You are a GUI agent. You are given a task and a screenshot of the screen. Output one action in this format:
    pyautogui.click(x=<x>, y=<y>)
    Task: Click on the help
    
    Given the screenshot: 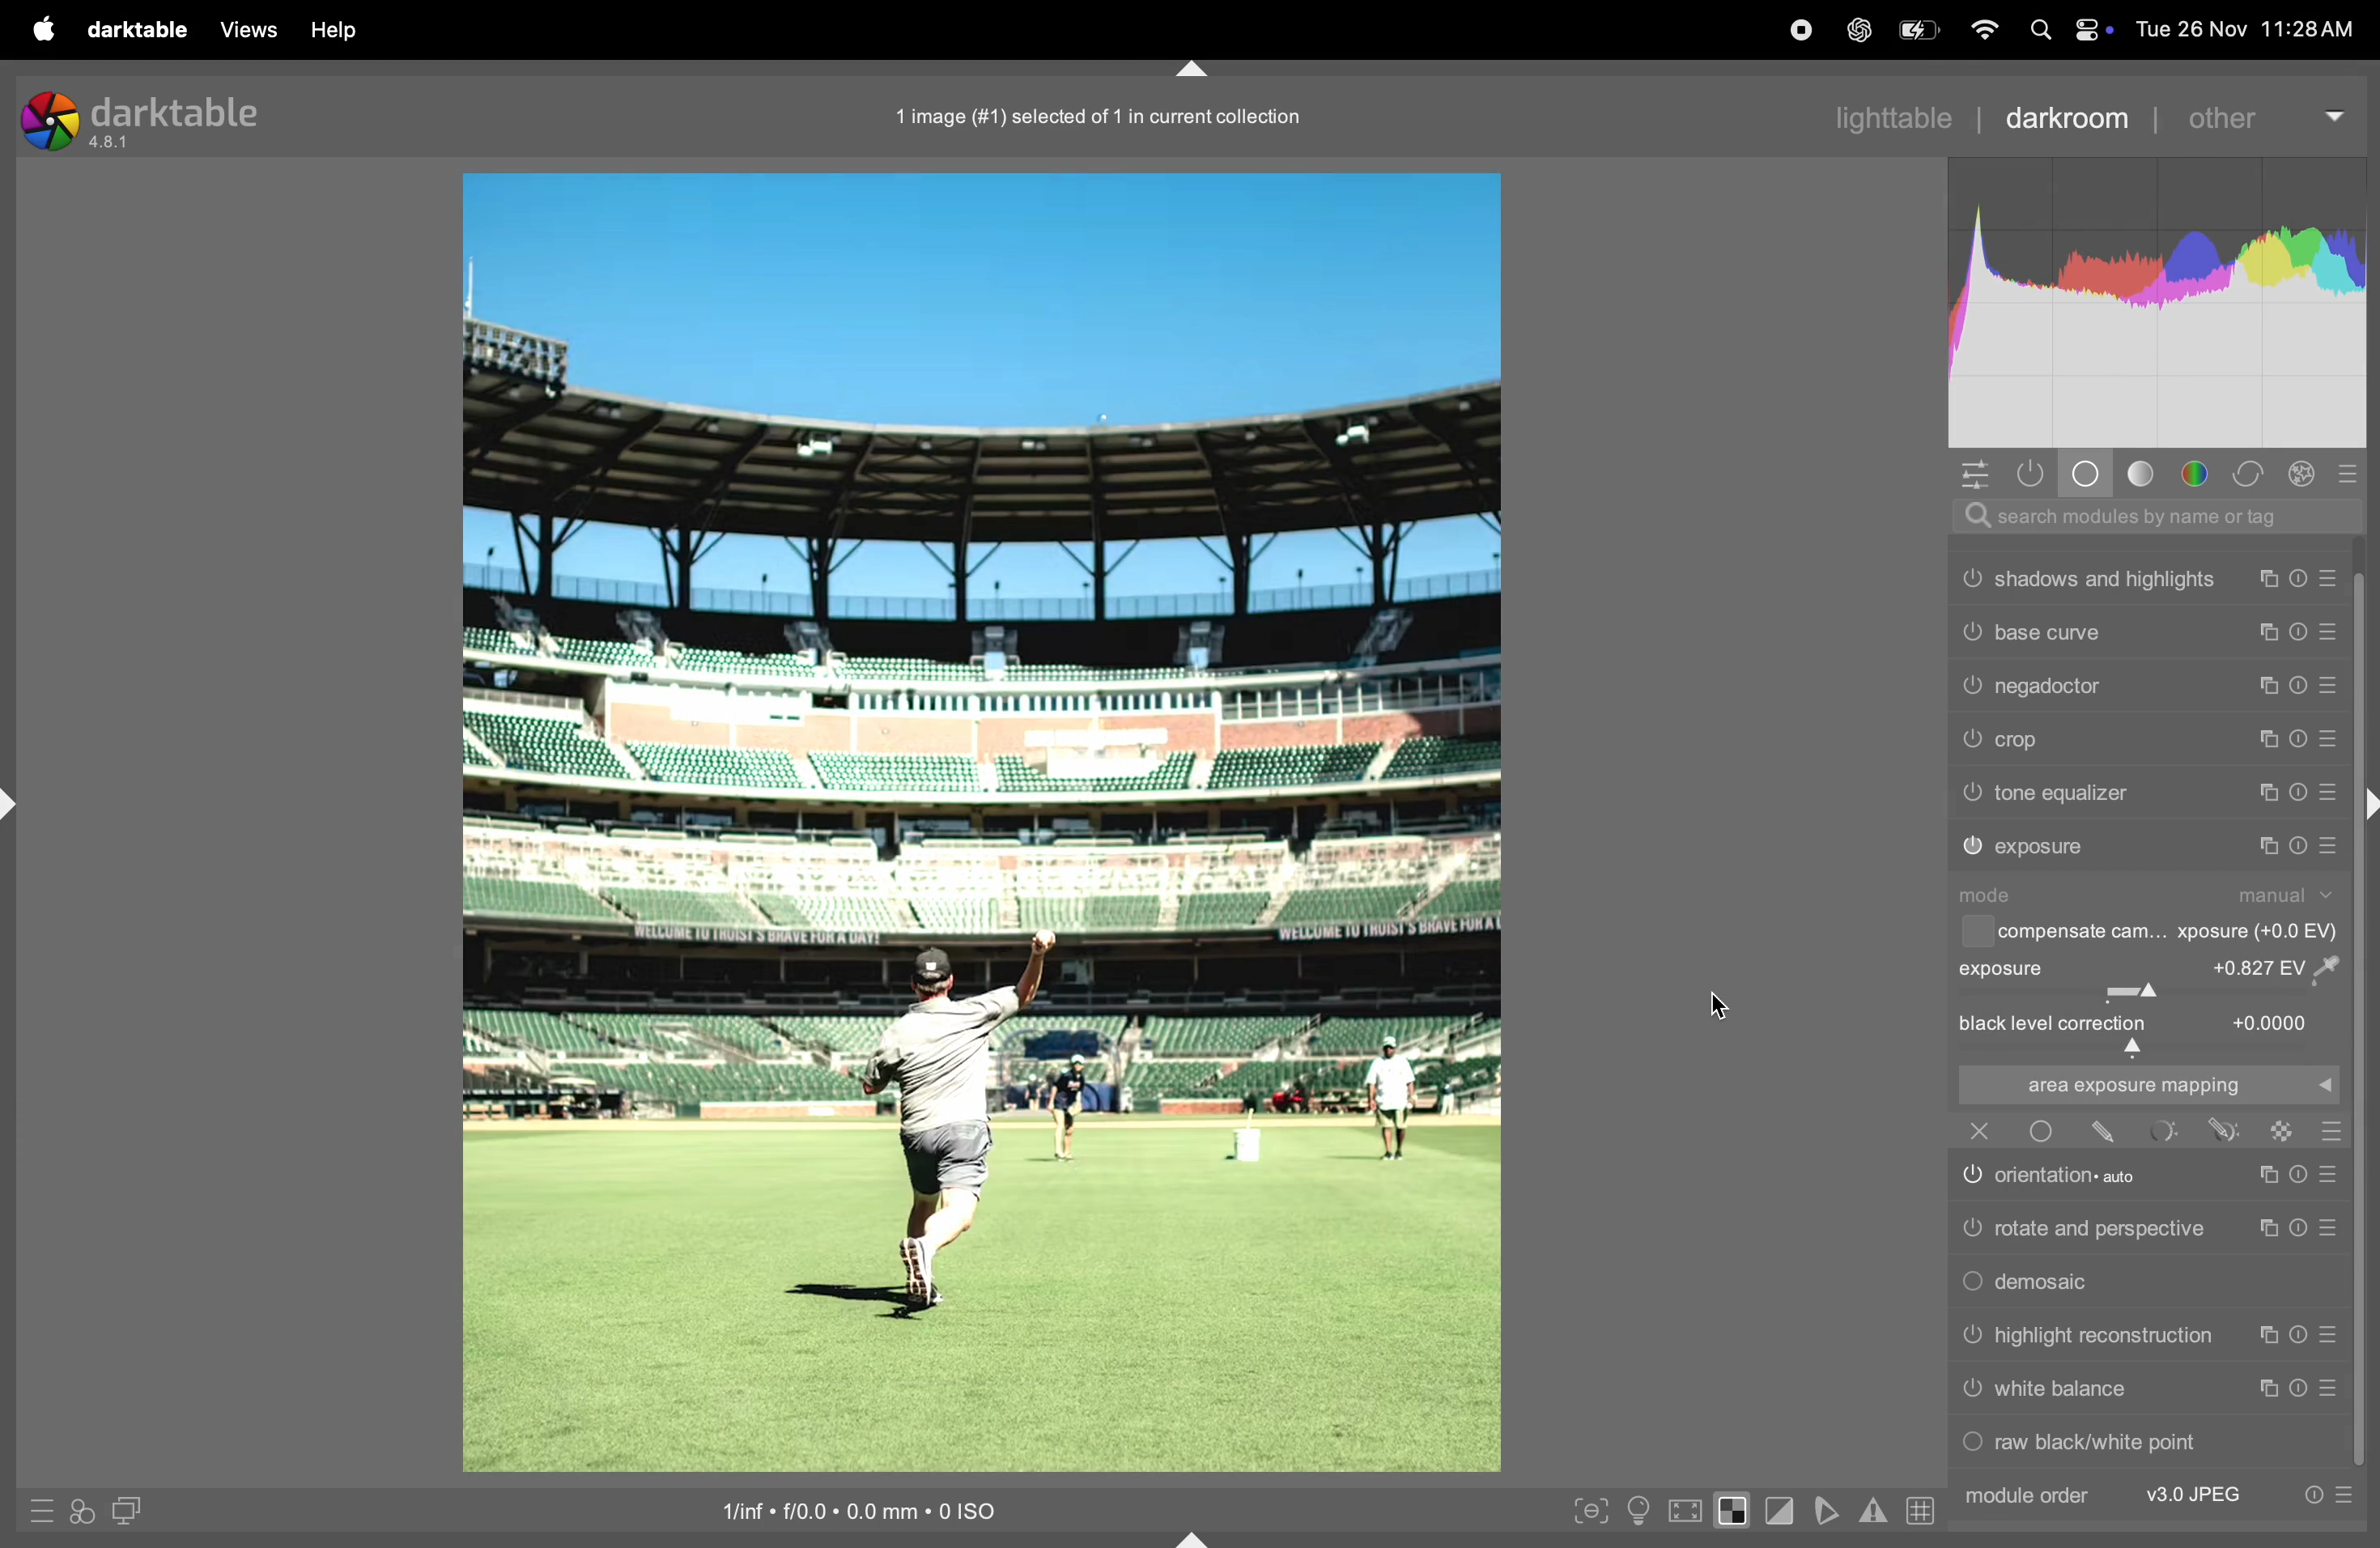 What is the action you would take?
    pyautogui.click(x=340, y=30)
    